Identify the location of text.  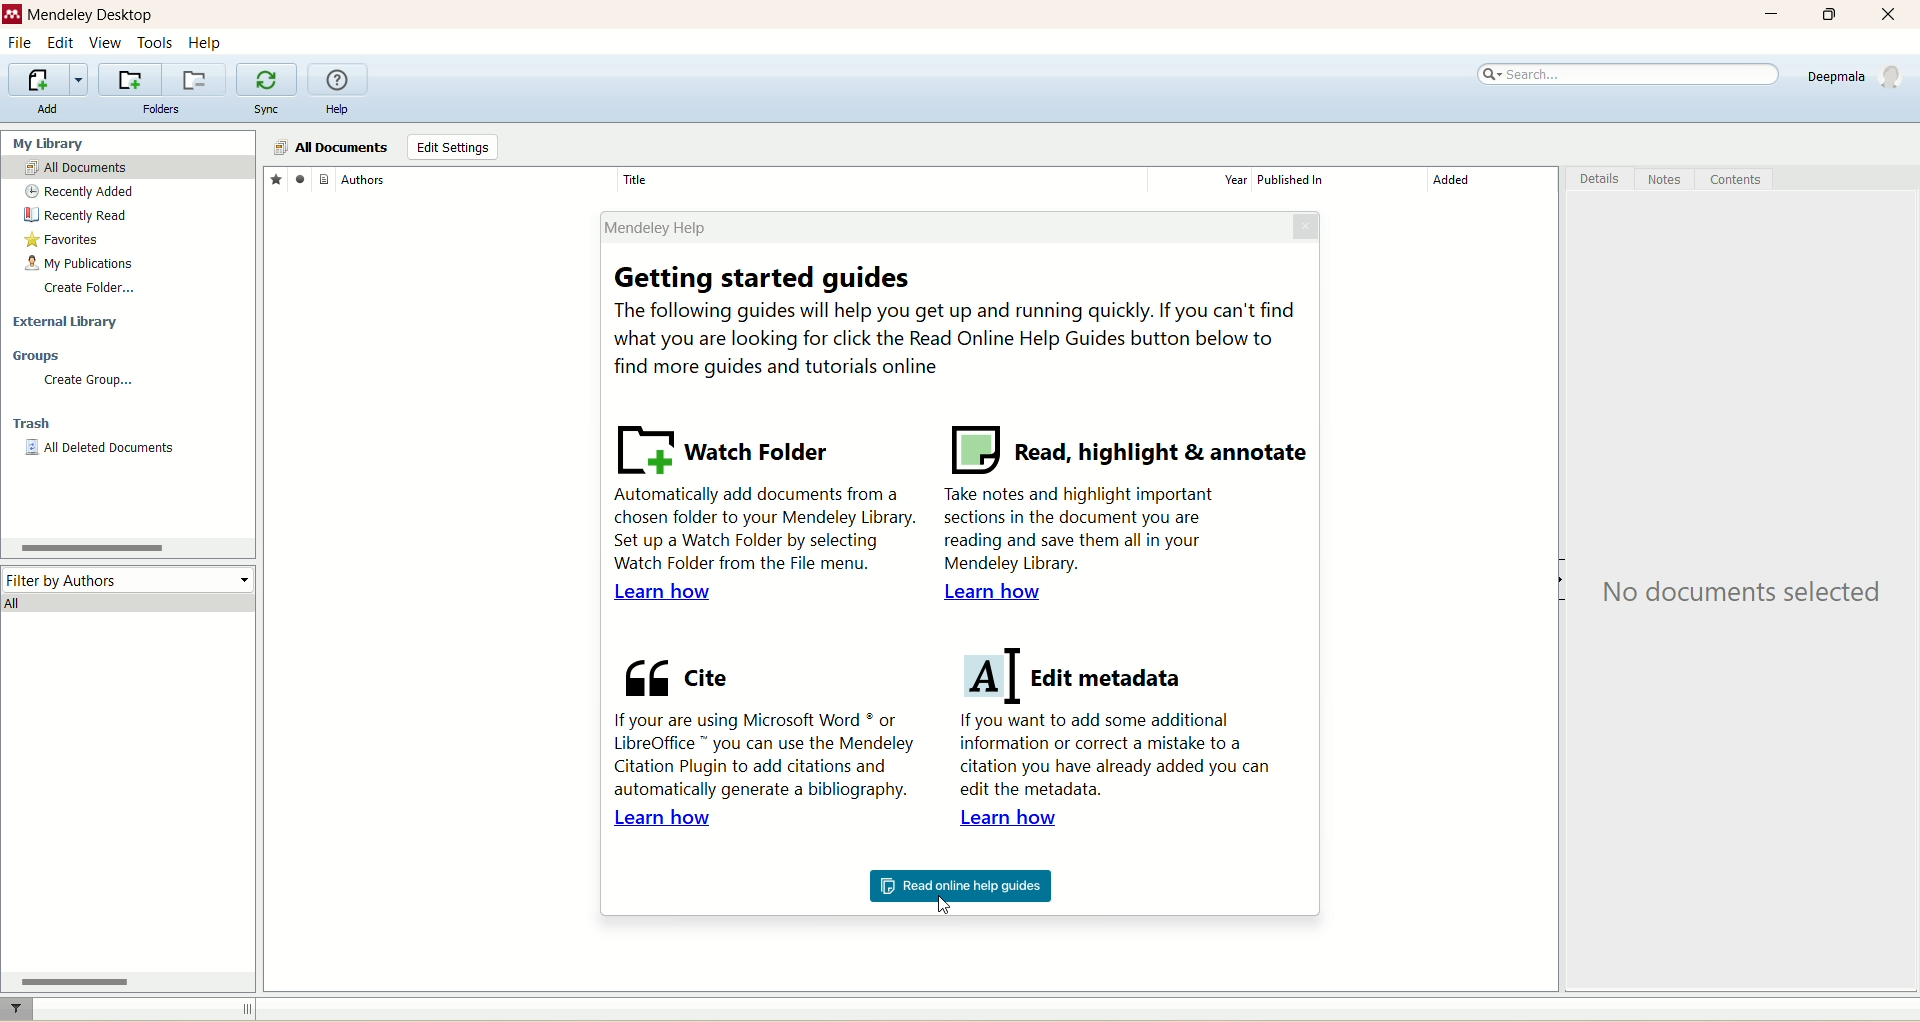
(1736, 595).